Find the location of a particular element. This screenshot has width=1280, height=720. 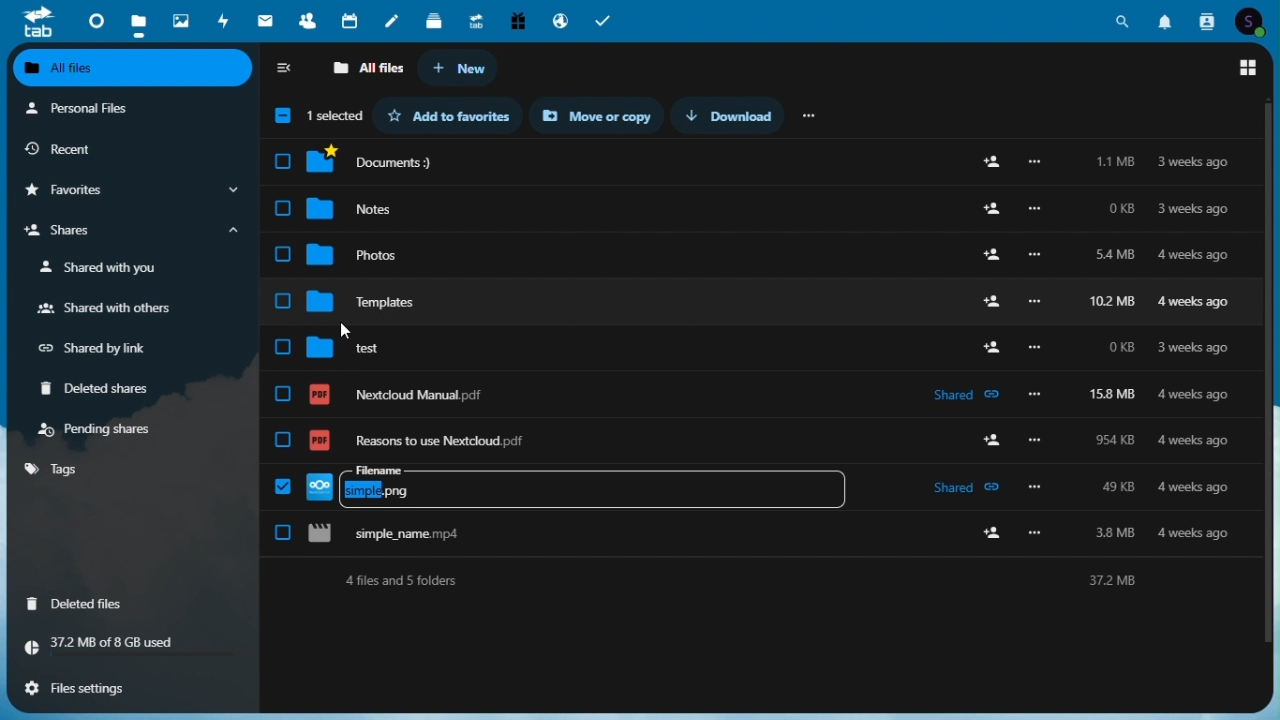

deleted  shares is located at coordinates (103, 390).